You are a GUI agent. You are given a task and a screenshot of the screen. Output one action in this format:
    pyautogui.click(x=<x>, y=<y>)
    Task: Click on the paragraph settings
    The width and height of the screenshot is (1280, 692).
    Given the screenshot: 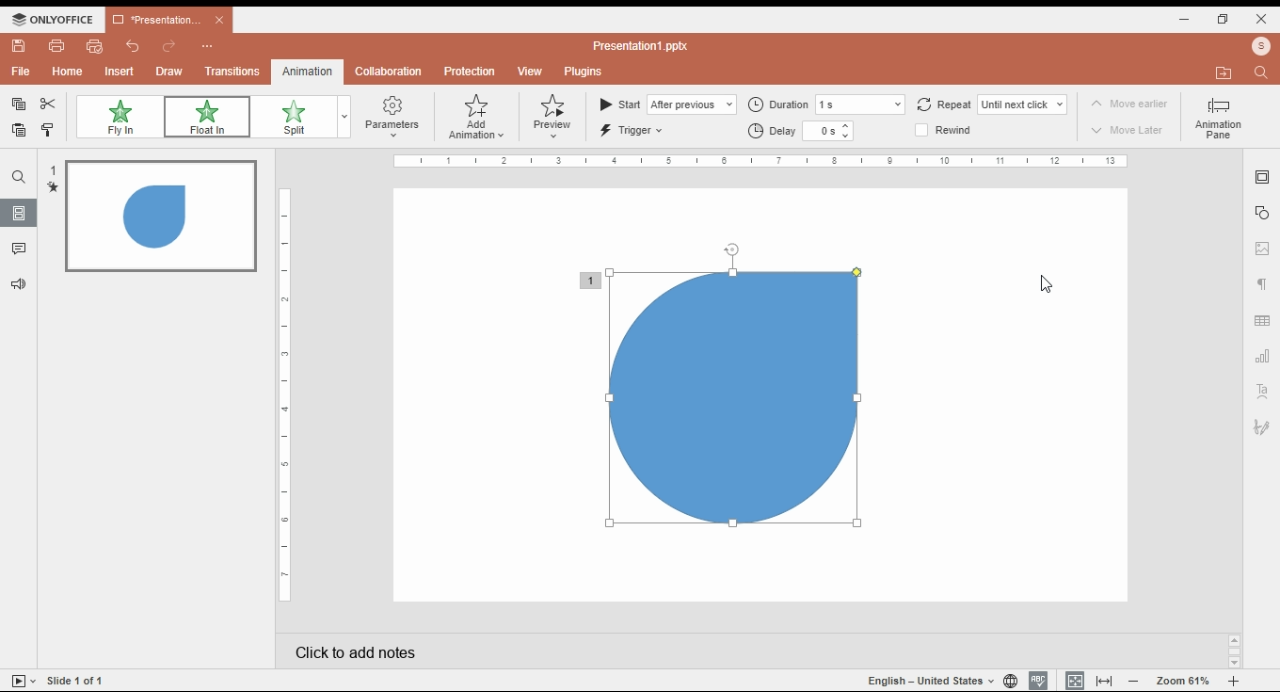 What is the action you would take?
    pyautogui.click(x=1263, y=283)
    